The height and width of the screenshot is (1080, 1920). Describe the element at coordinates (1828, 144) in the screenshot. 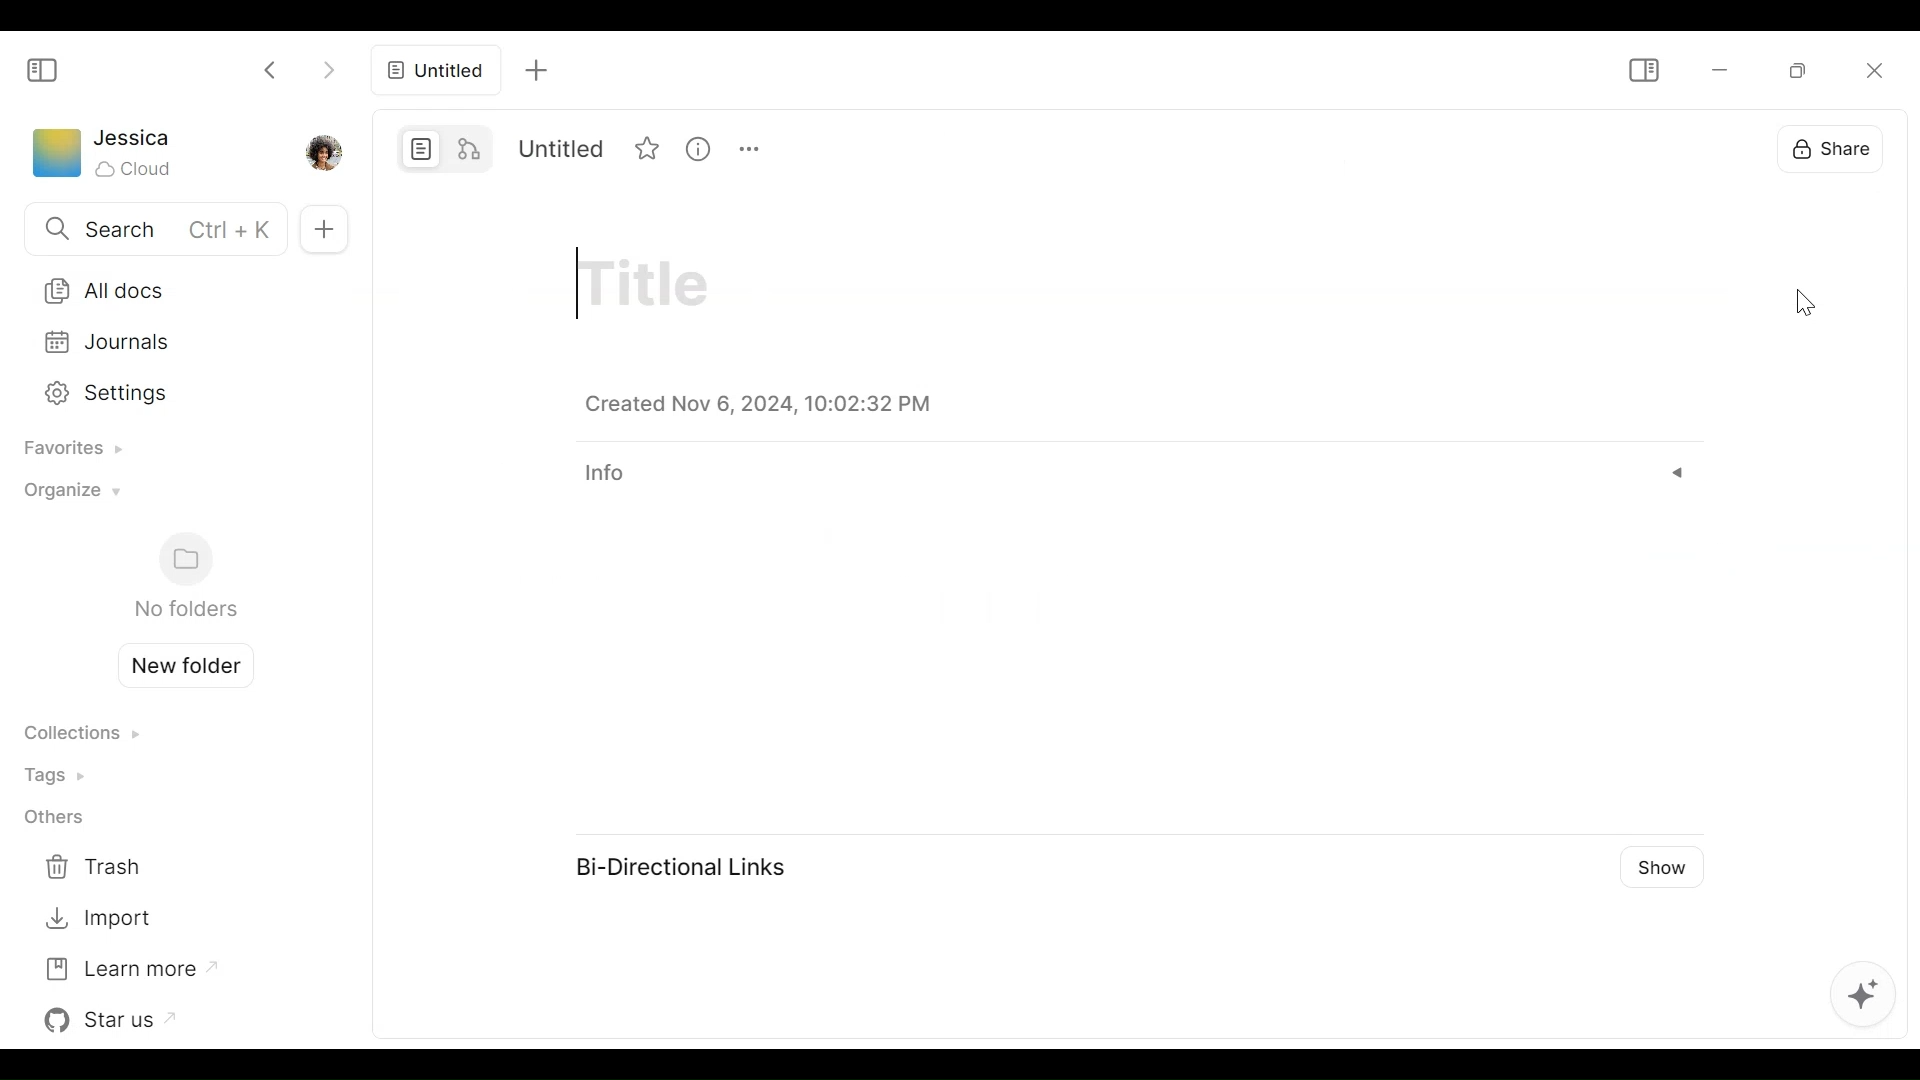

I see `Share` at that location.